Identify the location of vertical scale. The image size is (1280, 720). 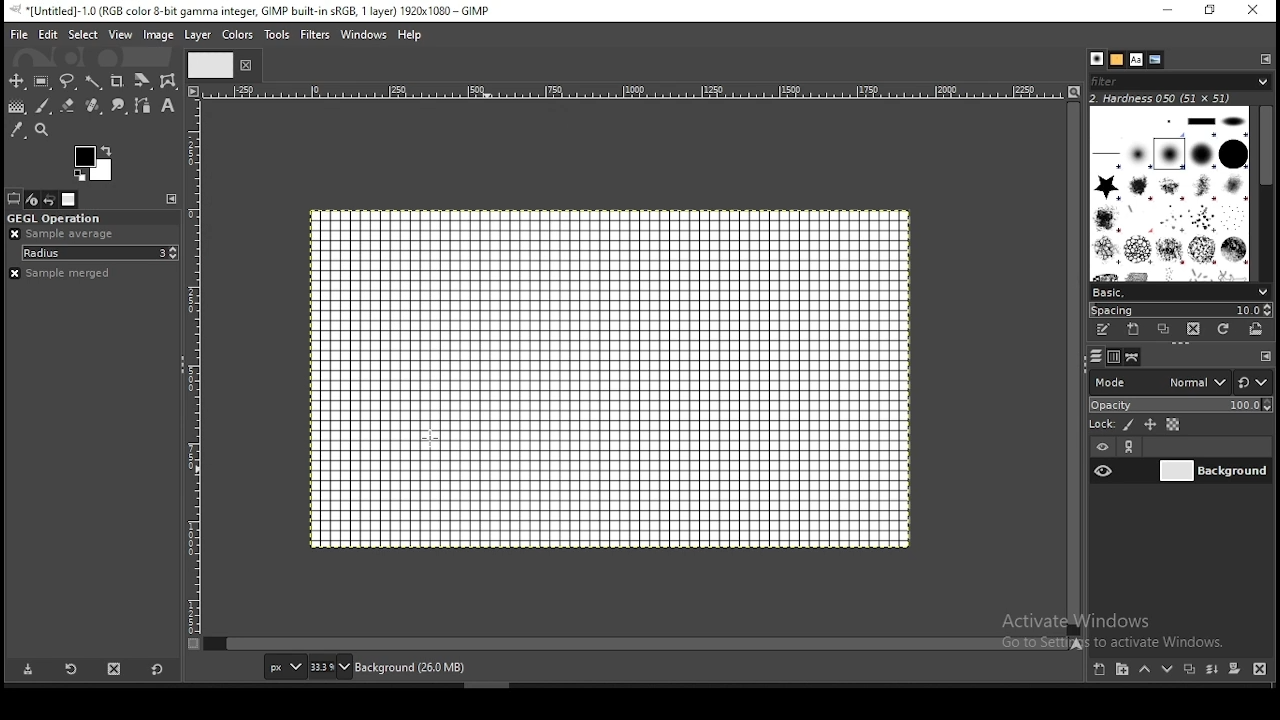
(197, 375).